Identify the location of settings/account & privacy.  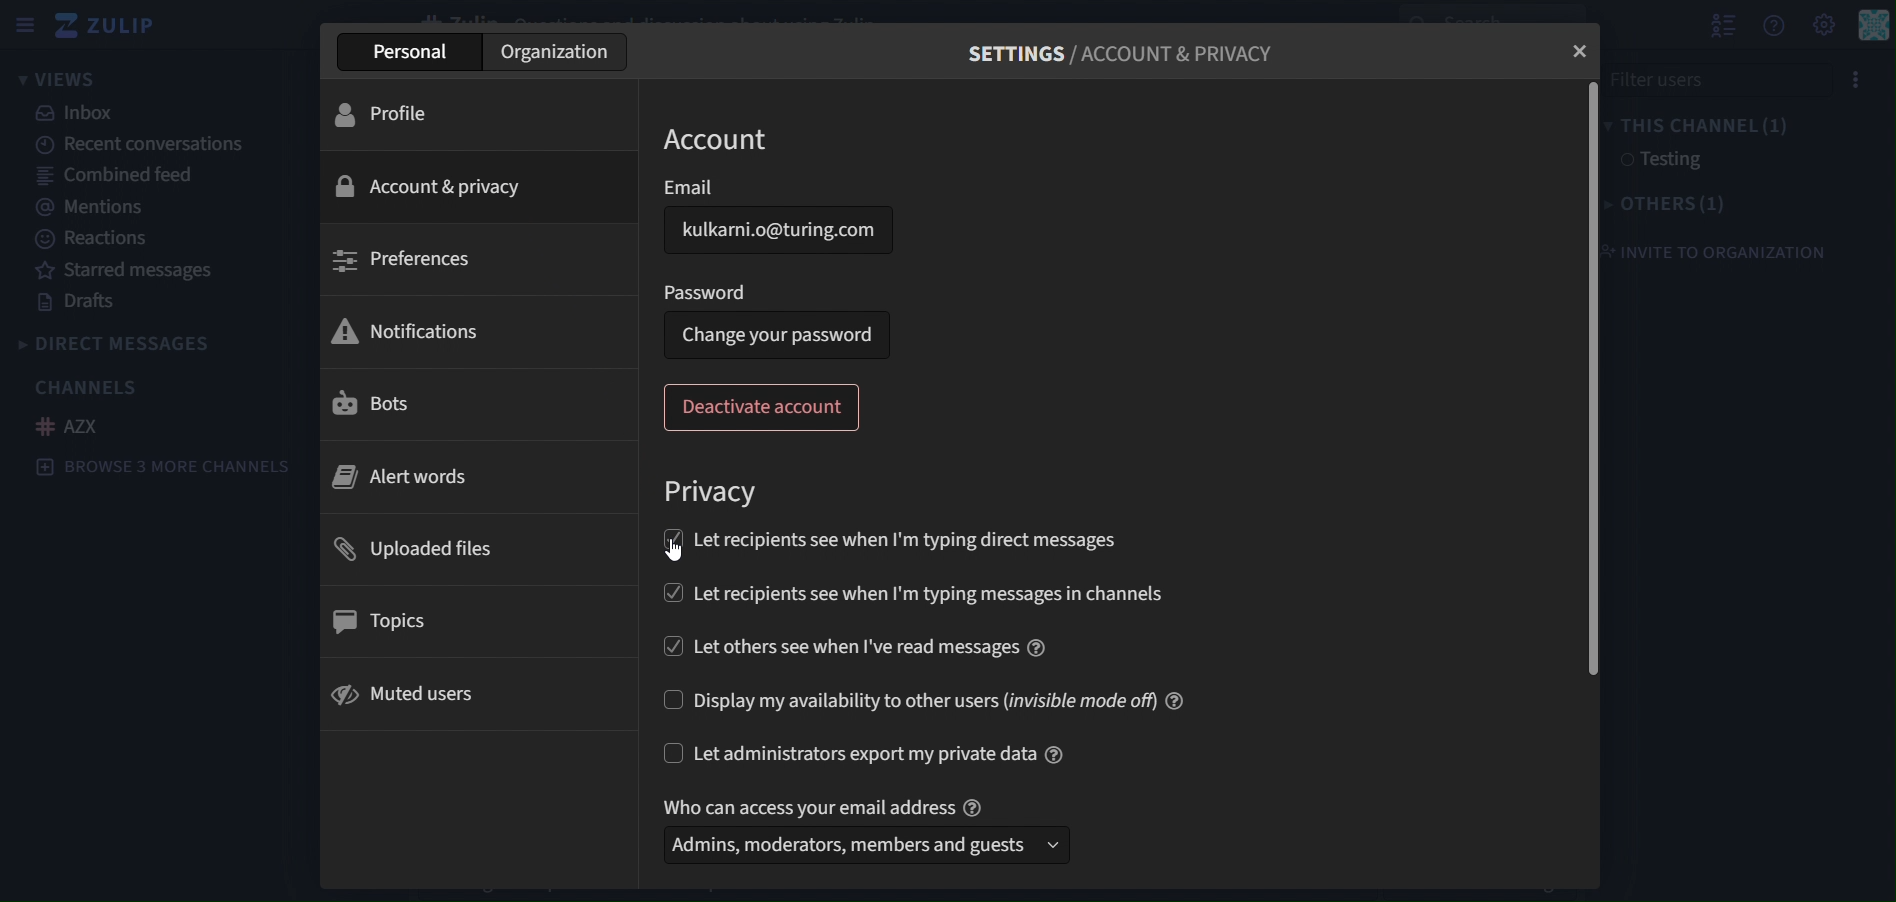
(1116, 50).